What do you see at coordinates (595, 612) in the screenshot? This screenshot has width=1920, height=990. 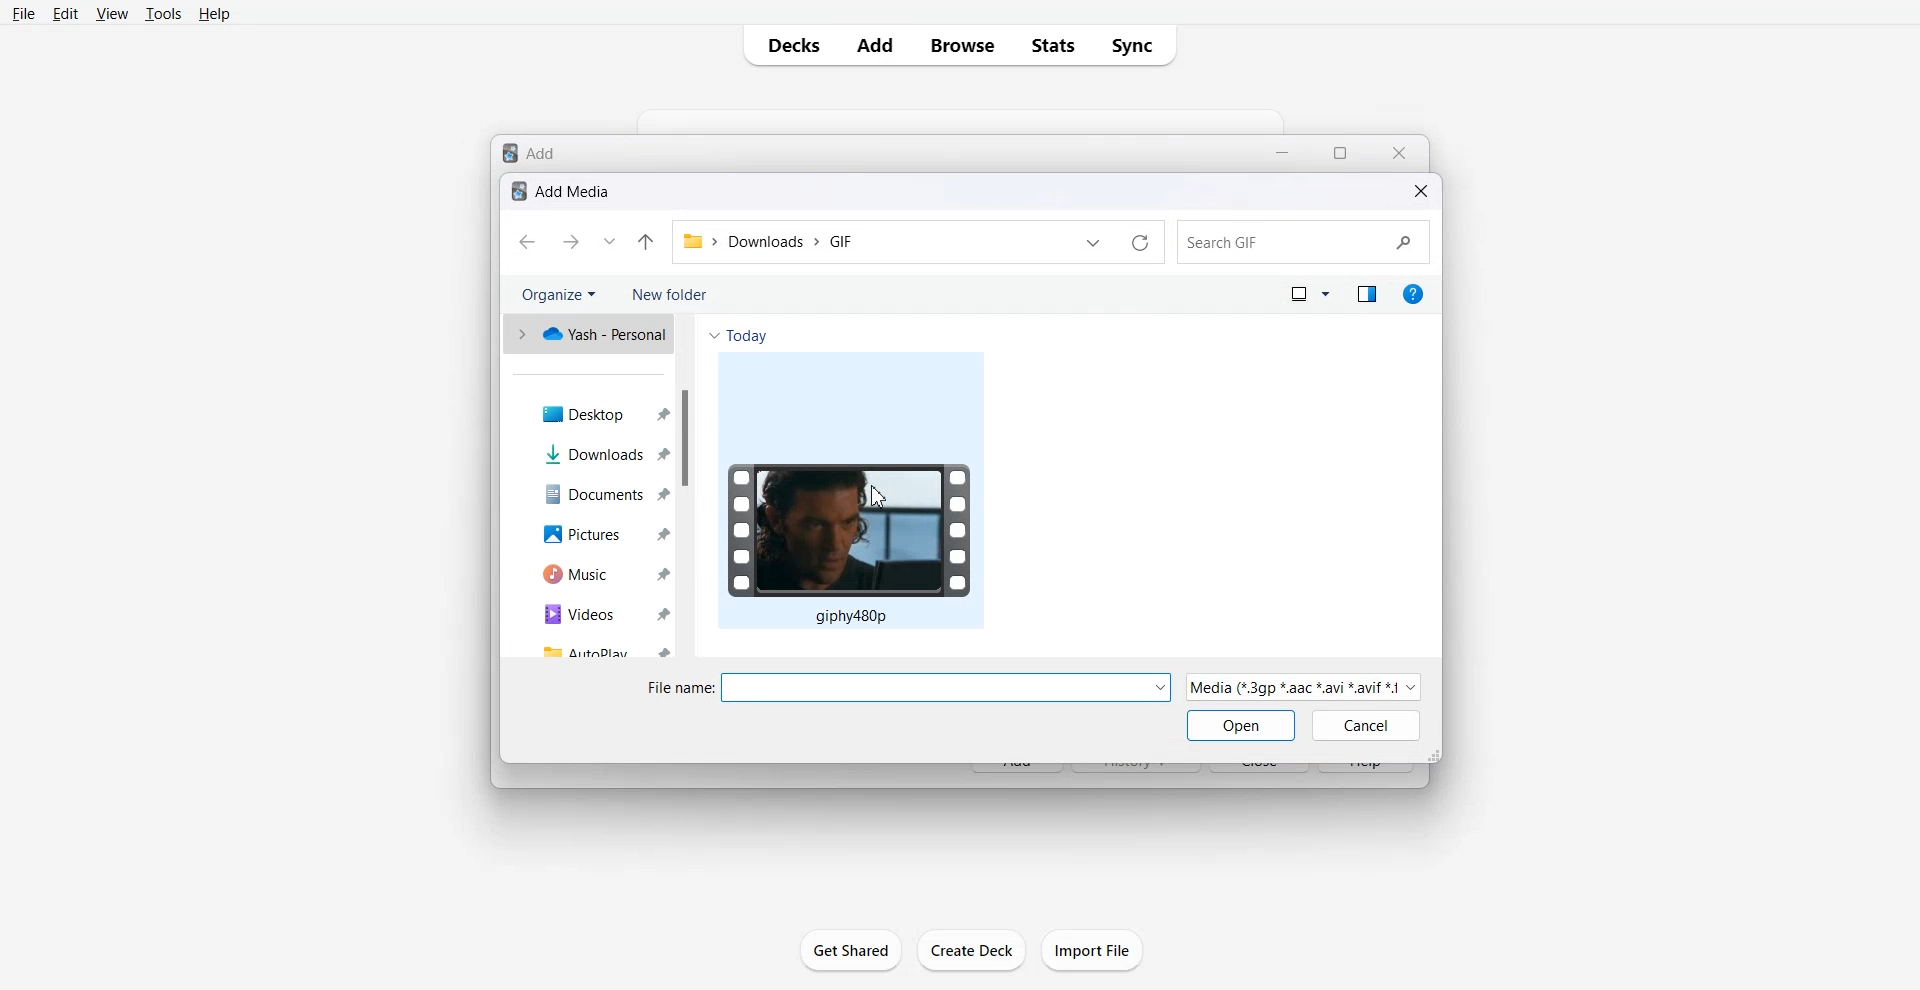 I see `Videos` at bounding box center [595, 612].